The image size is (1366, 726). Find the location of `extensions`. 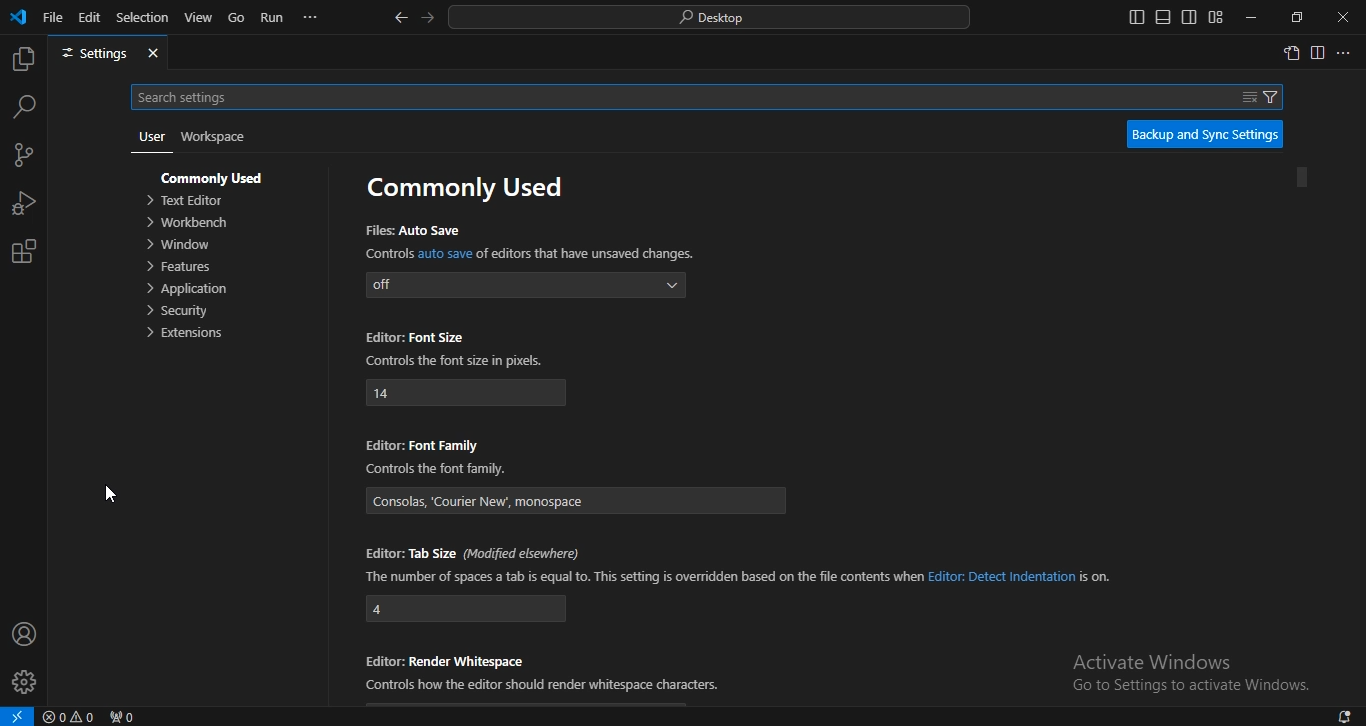

extensions is located at coordinates (183, 333).